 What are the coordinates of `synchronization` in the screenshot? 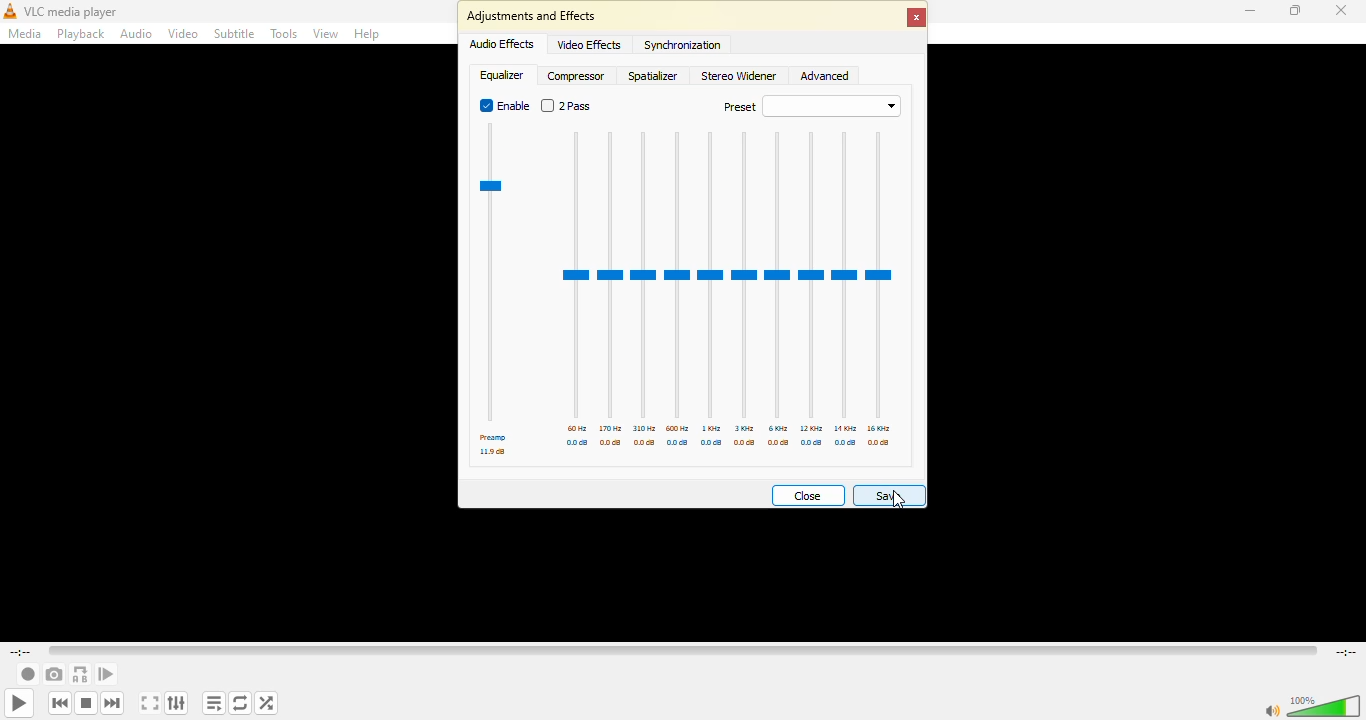 It's located at (685, 46).